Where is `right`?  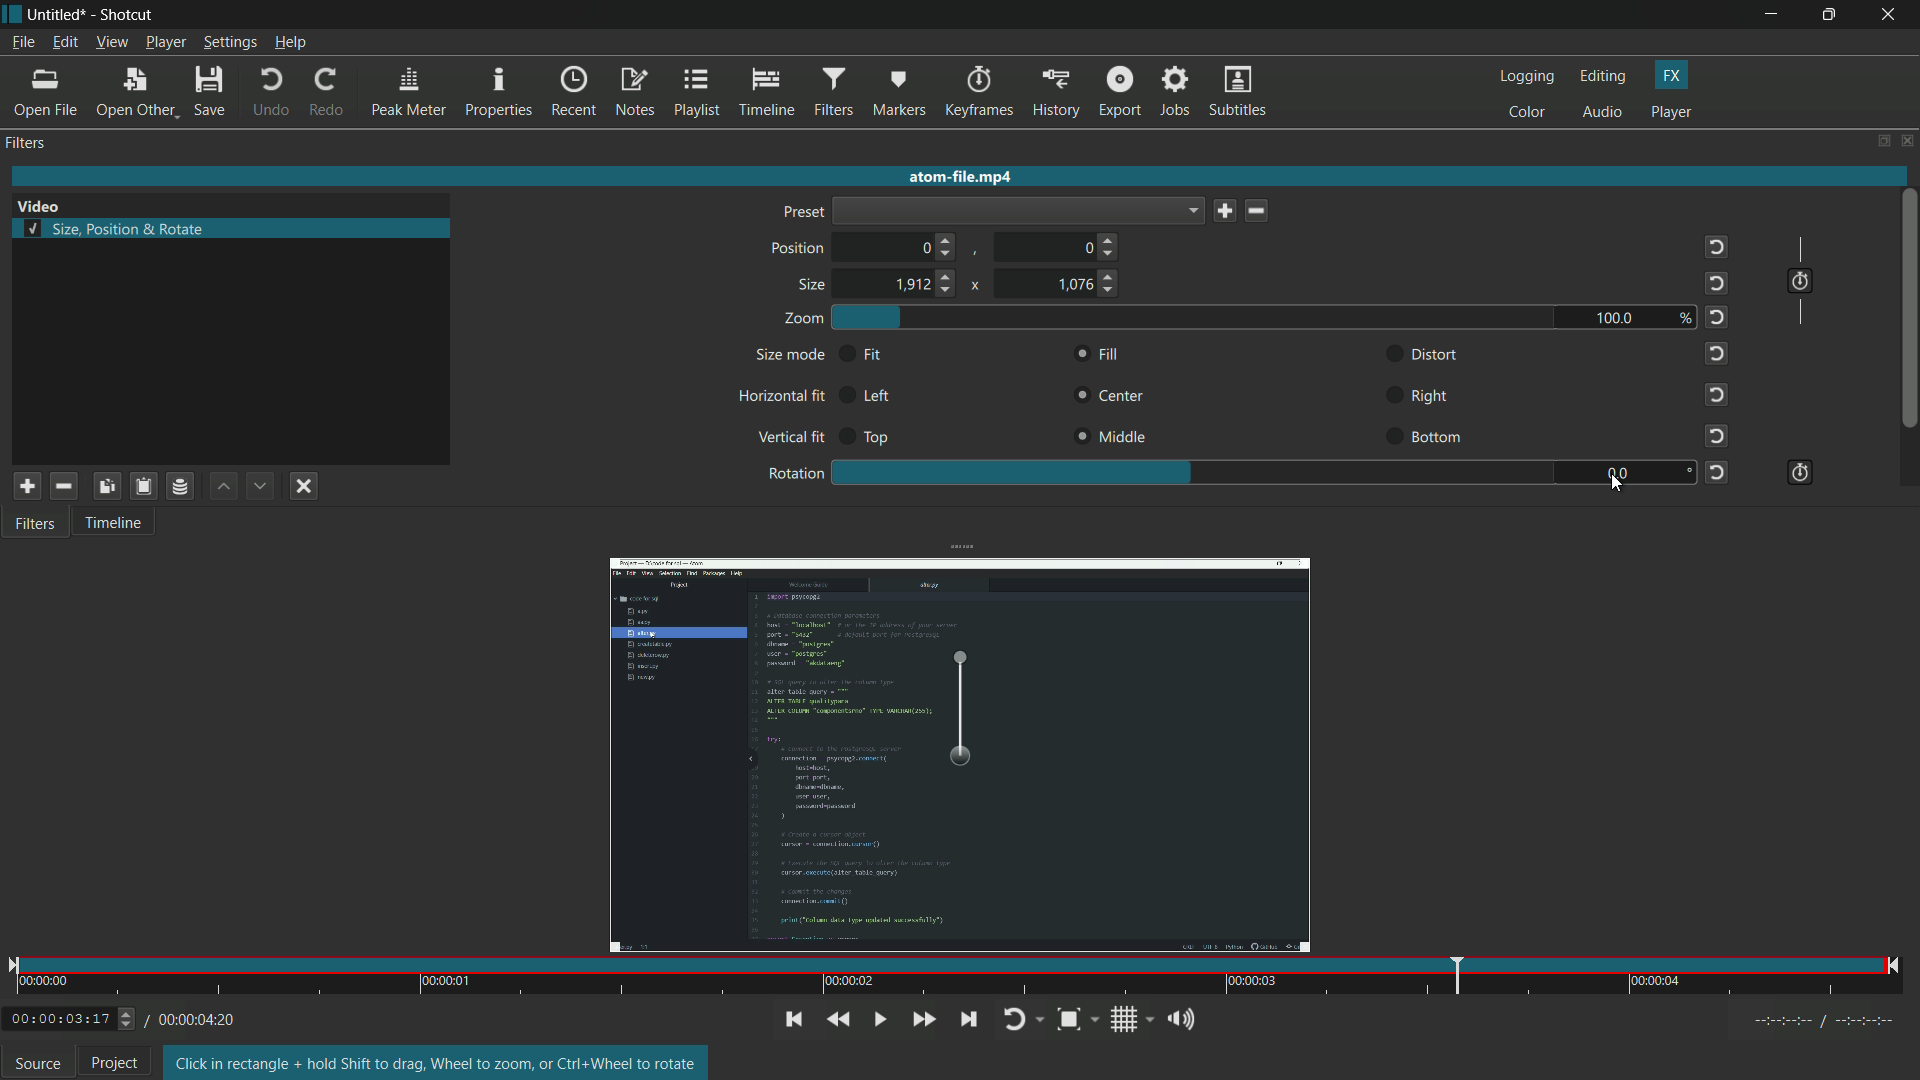 right is located at coordinates (1433, 397).